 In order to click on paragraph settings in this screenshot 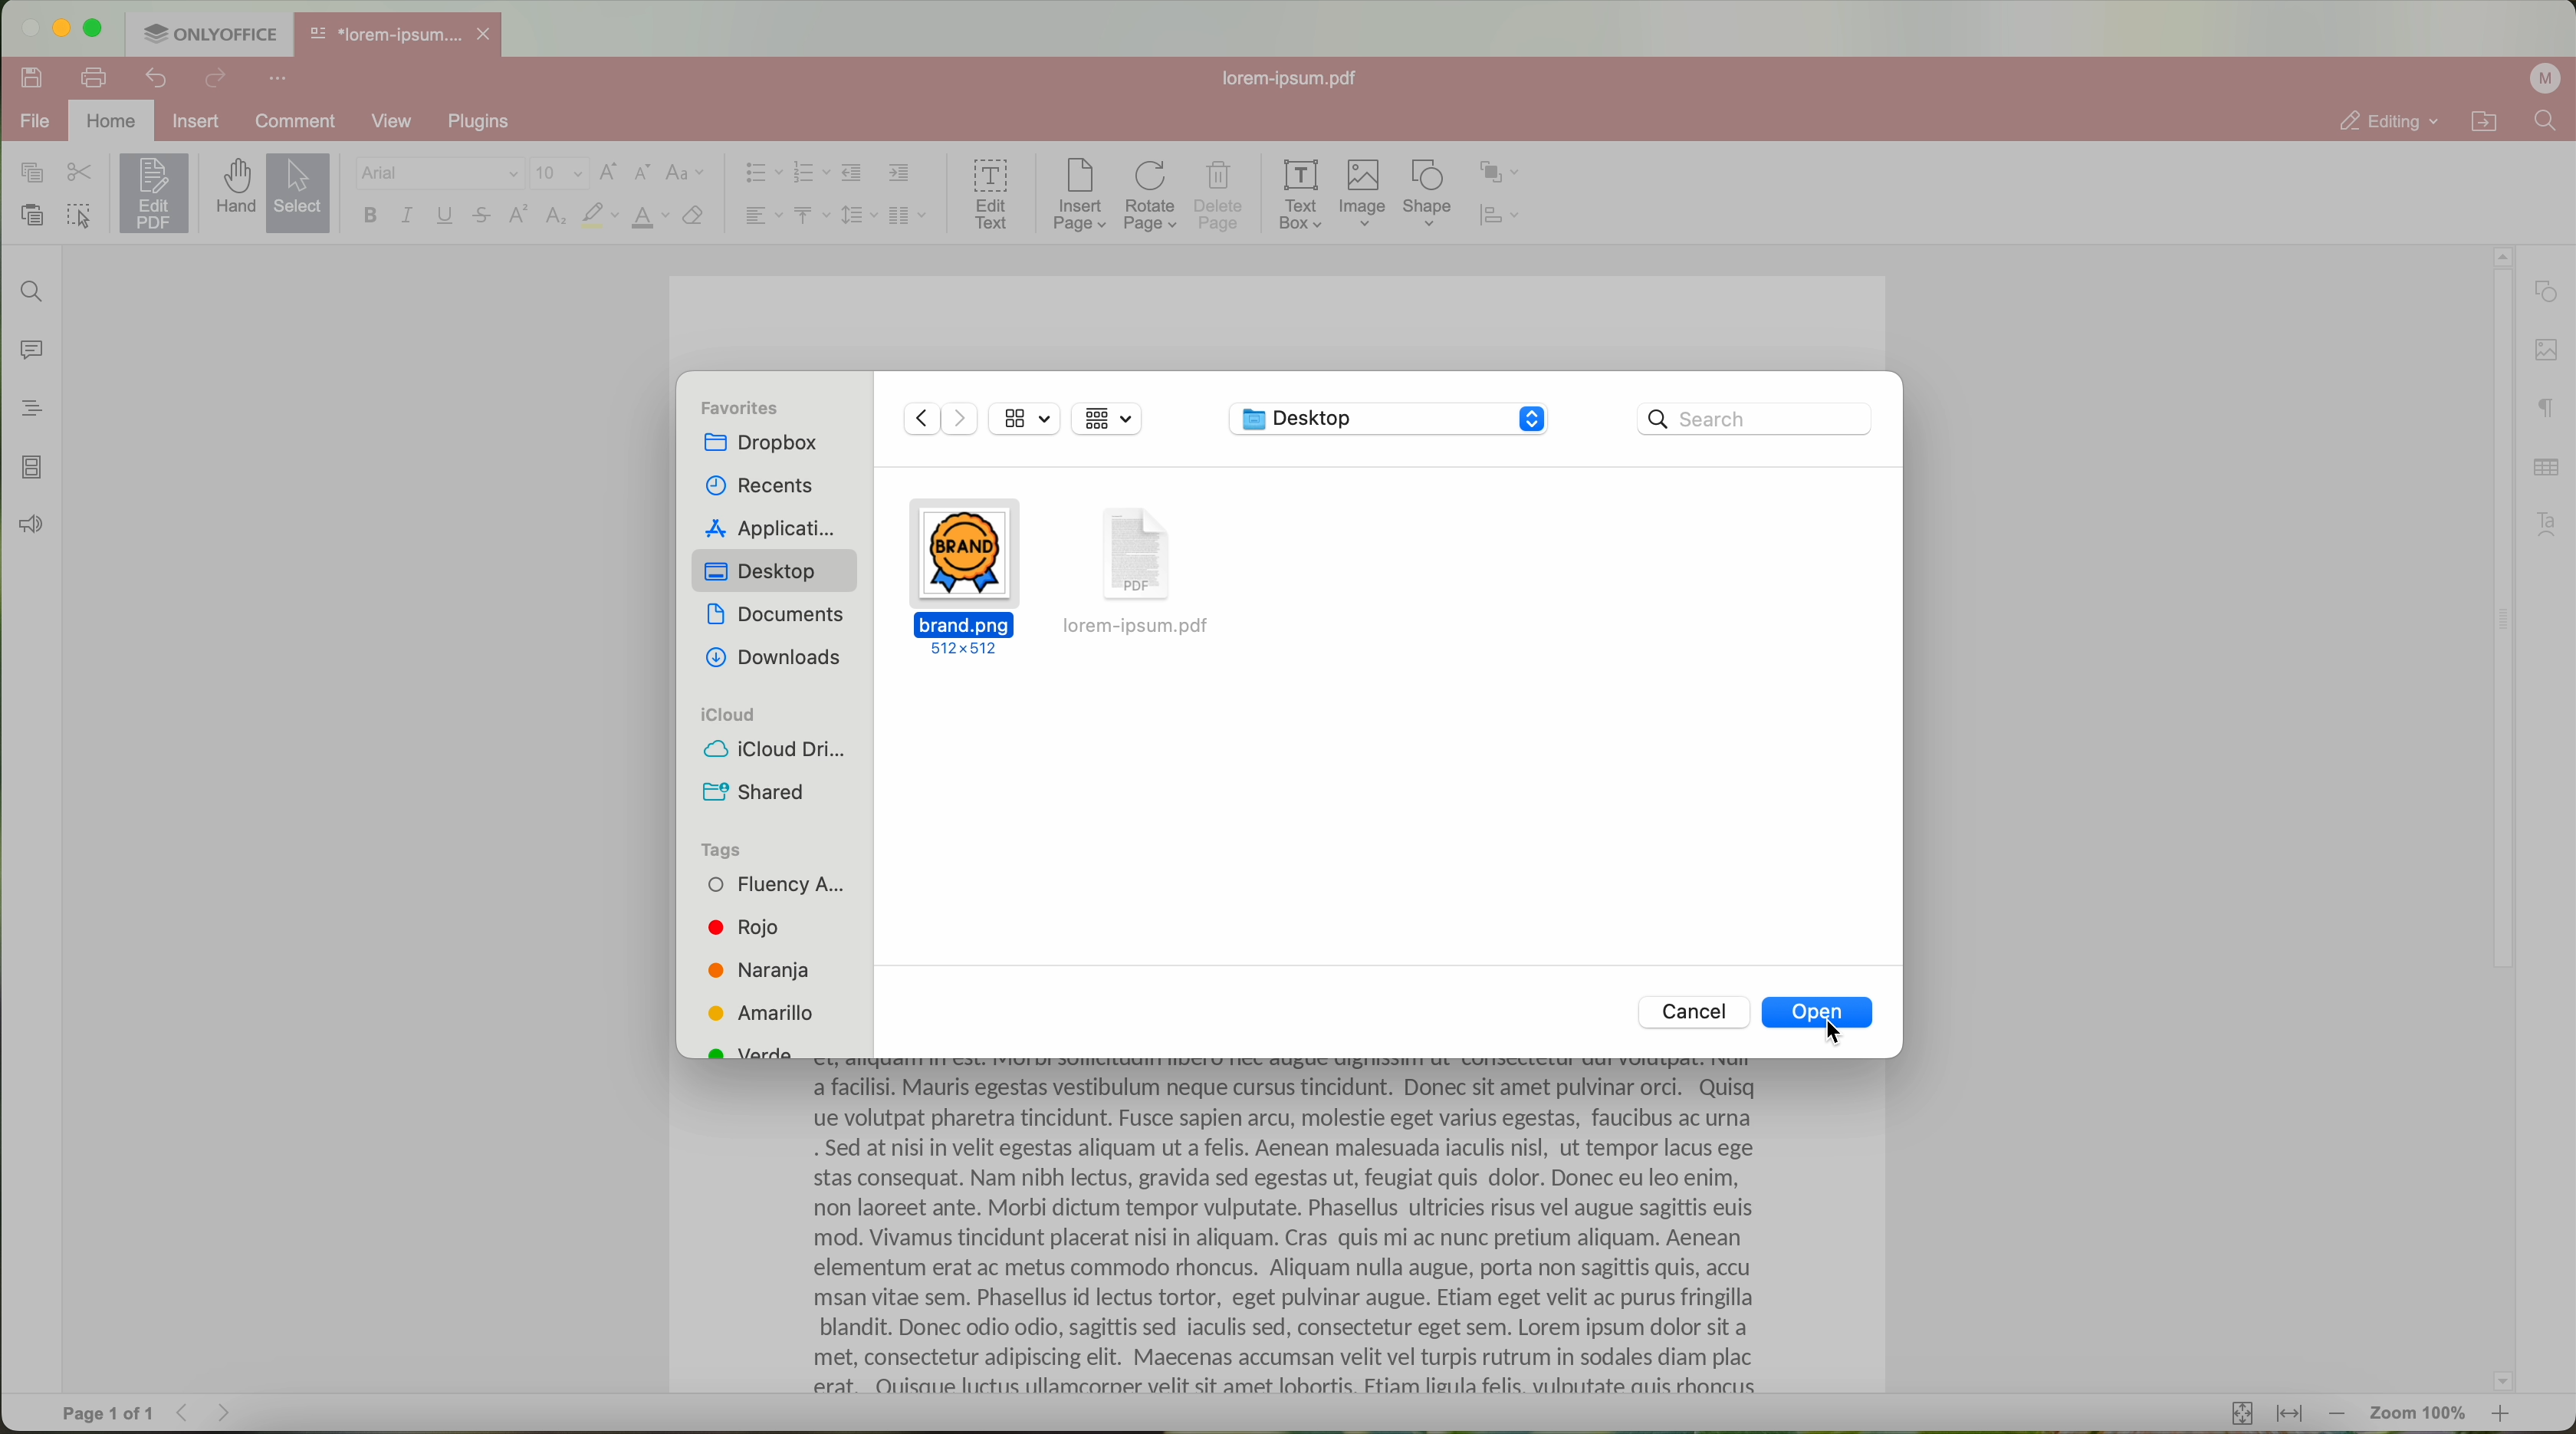, I will do `click(2548, 407)`.